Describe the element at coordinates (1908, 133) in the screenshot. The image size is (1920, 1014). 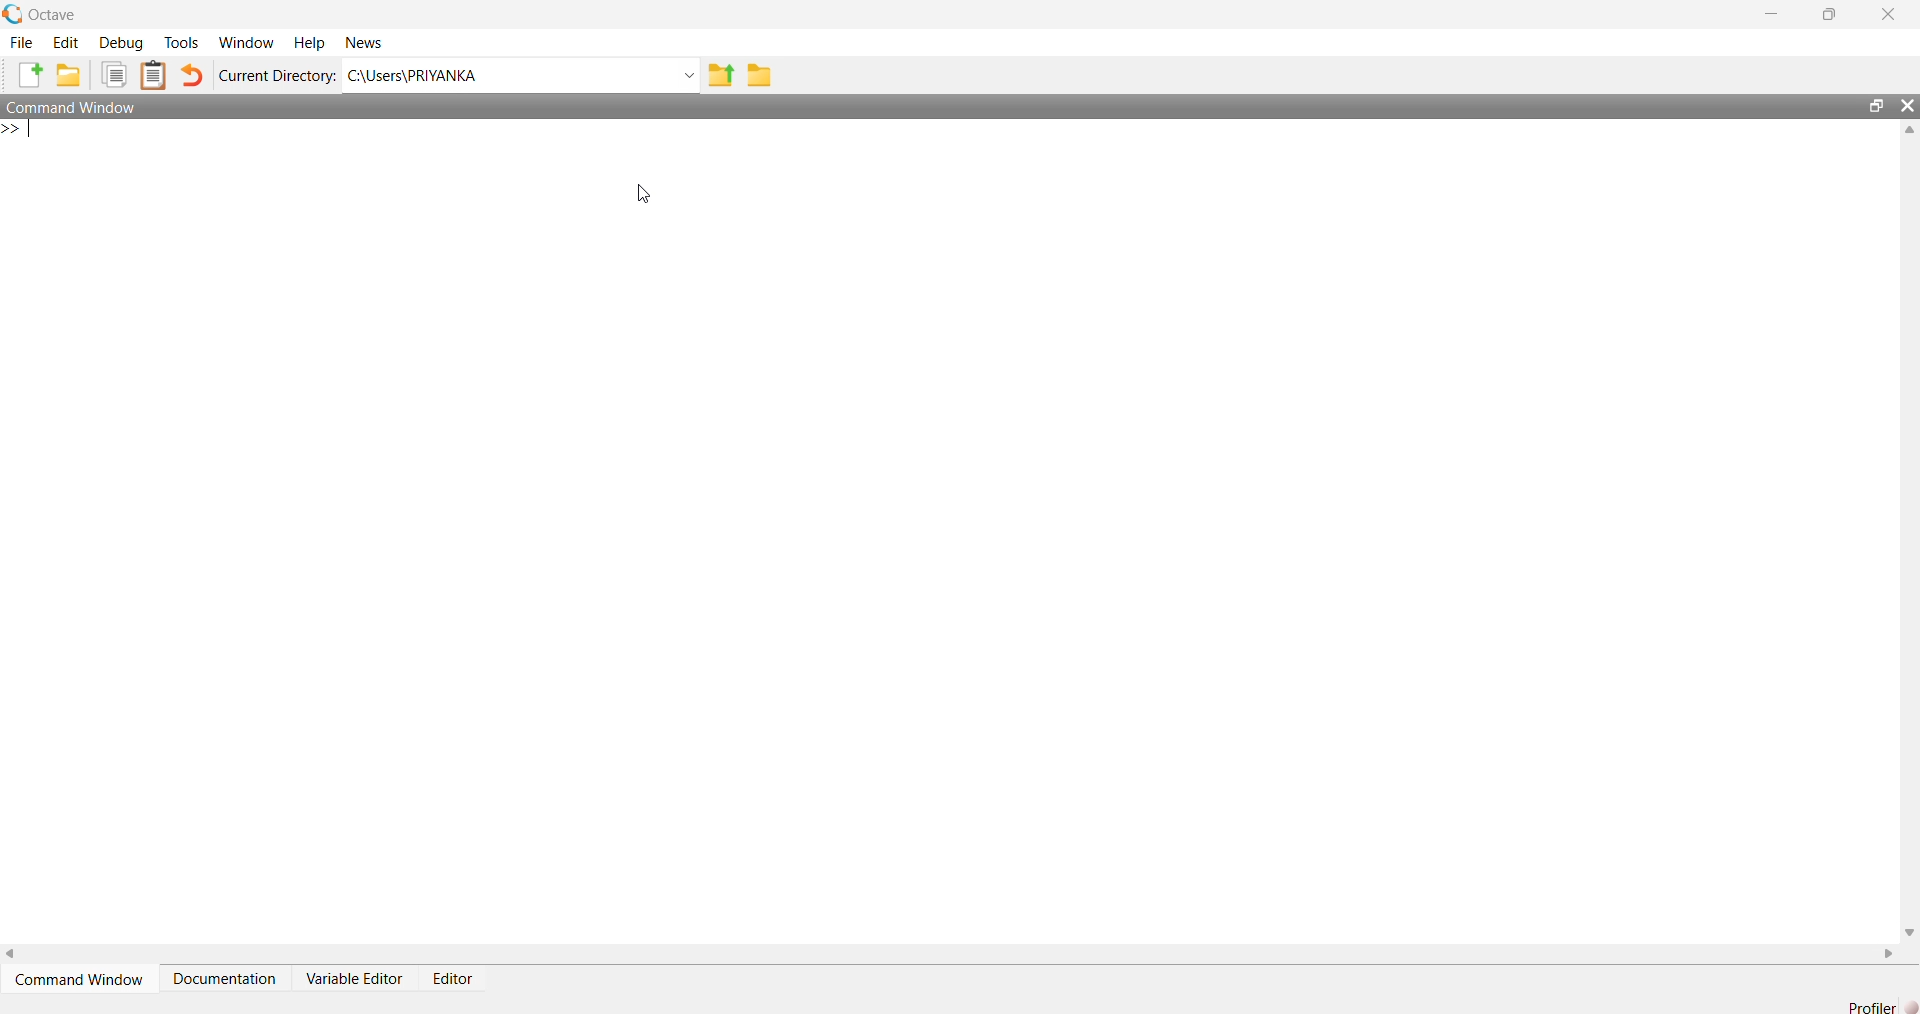
I see `Up` at that location.